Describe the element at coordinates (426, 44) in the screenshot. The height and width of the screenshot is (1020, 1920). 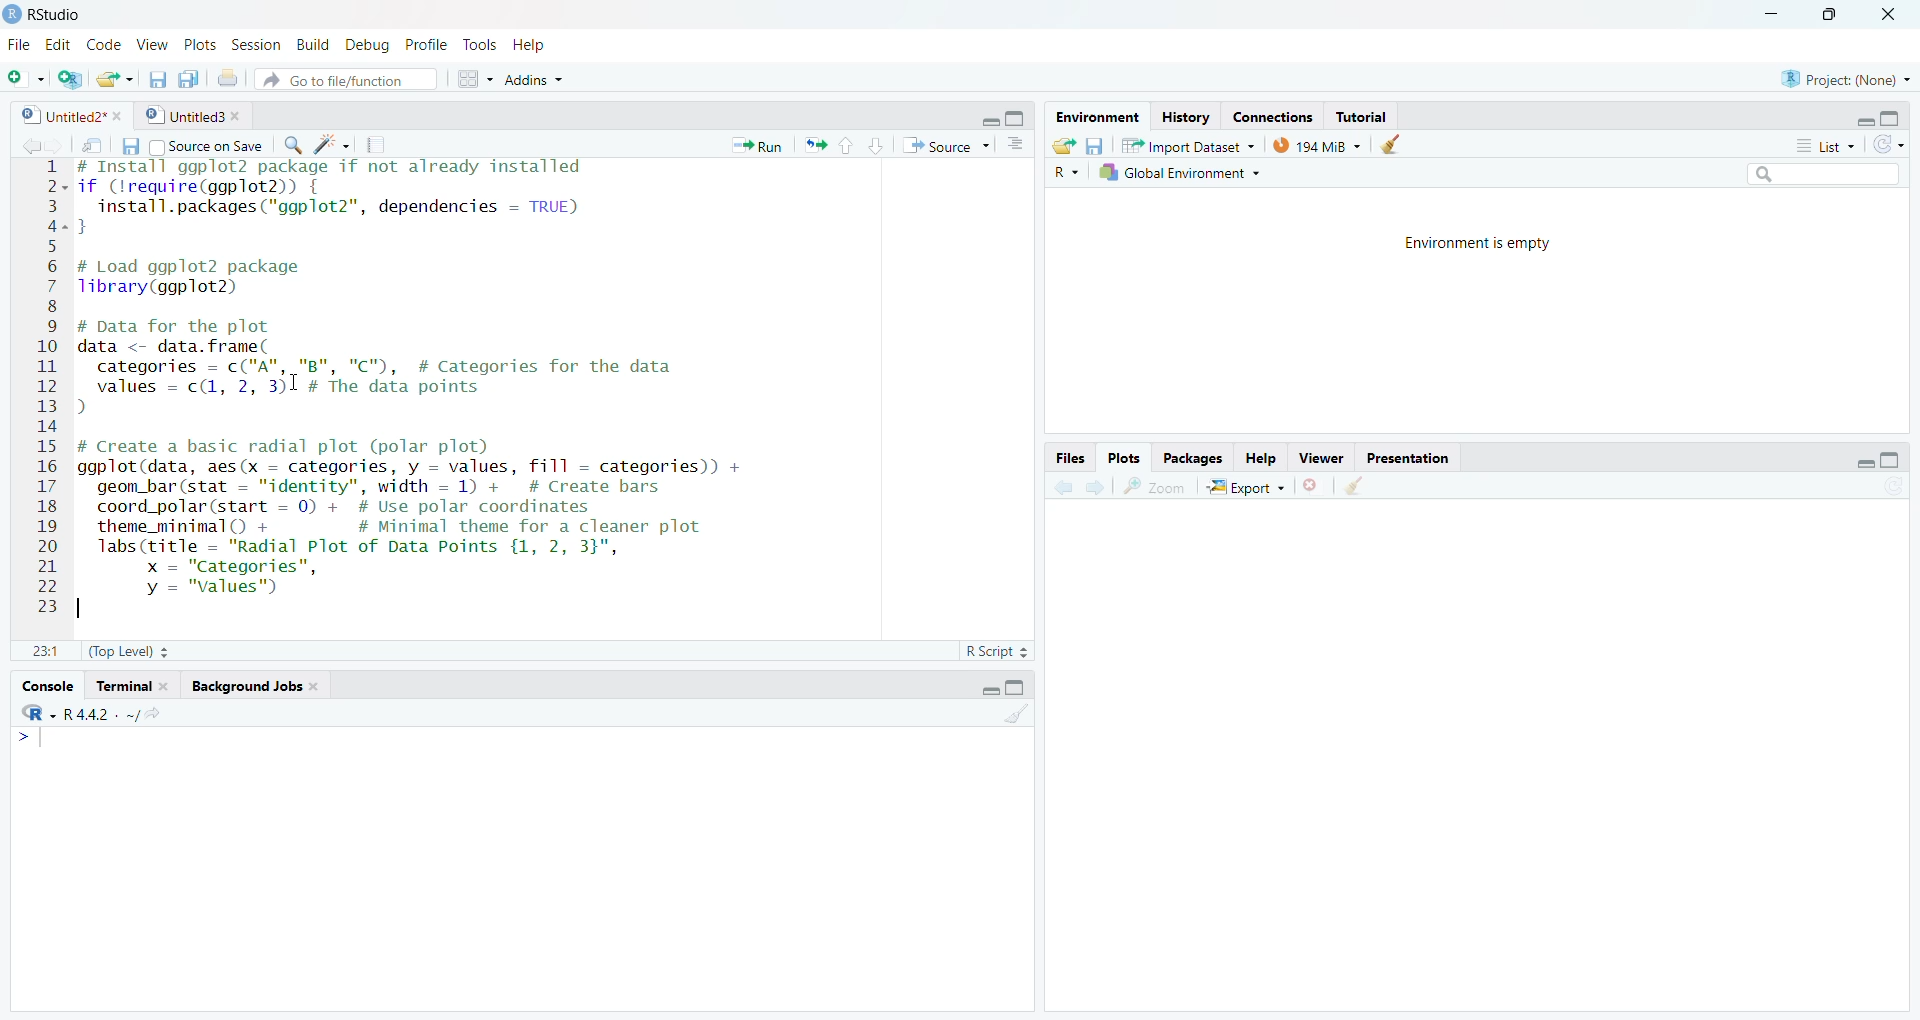
I see `Profile` at that location.